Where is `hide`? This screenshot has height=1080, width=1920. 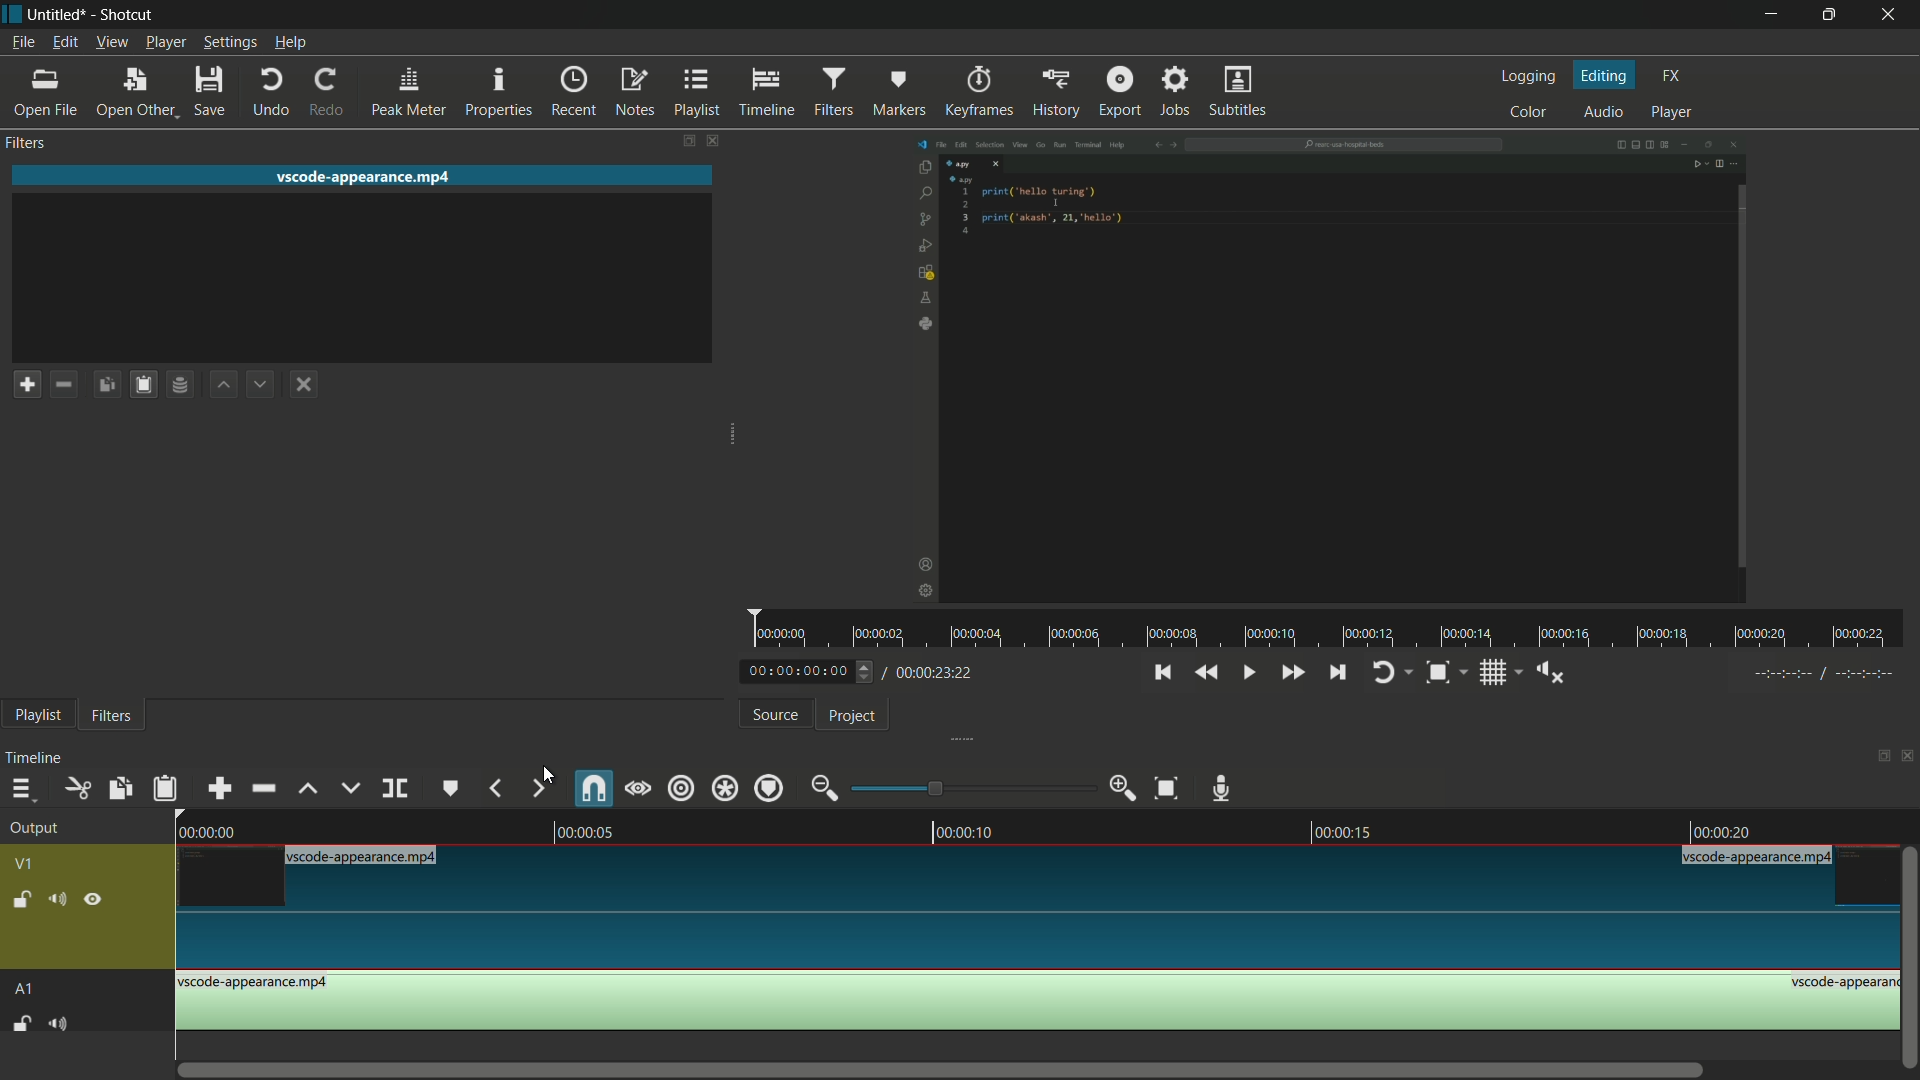
hide is located at coordinates (93, 900).